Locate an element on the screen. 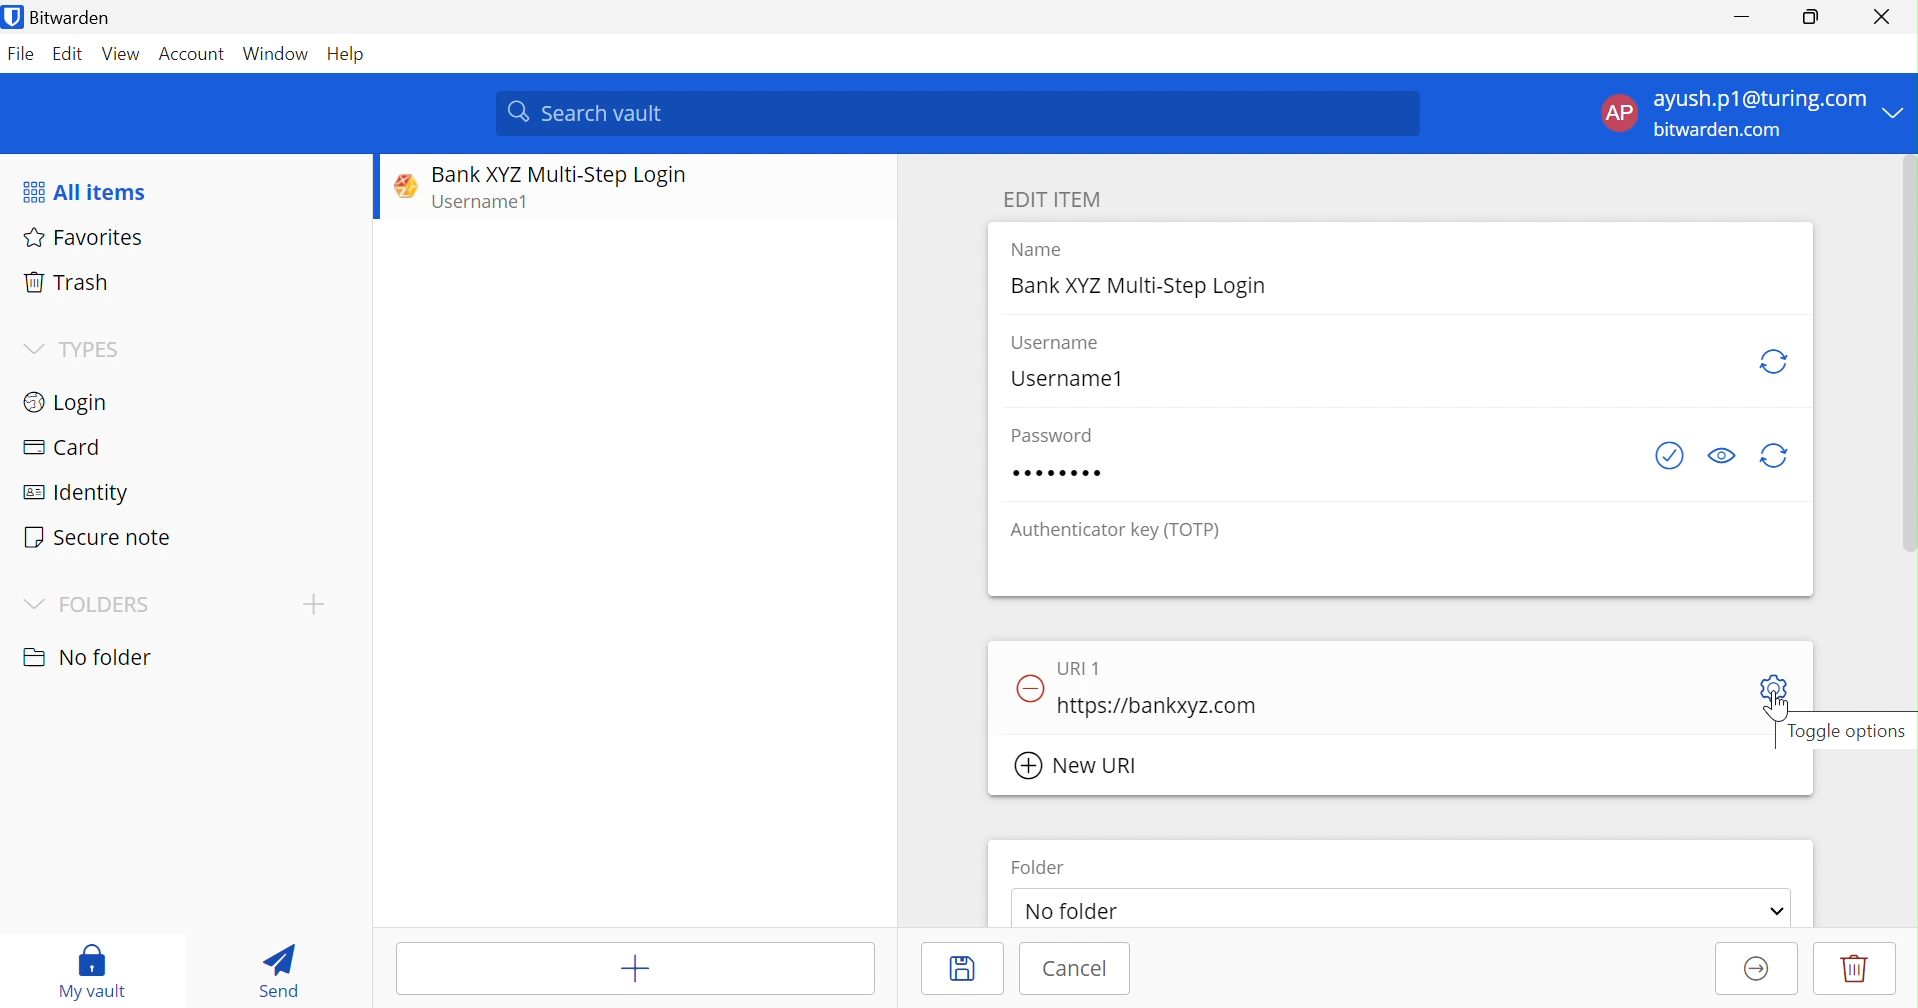 This screenshot has height=1008, width=1918. View is located at coordinates (122, 54).